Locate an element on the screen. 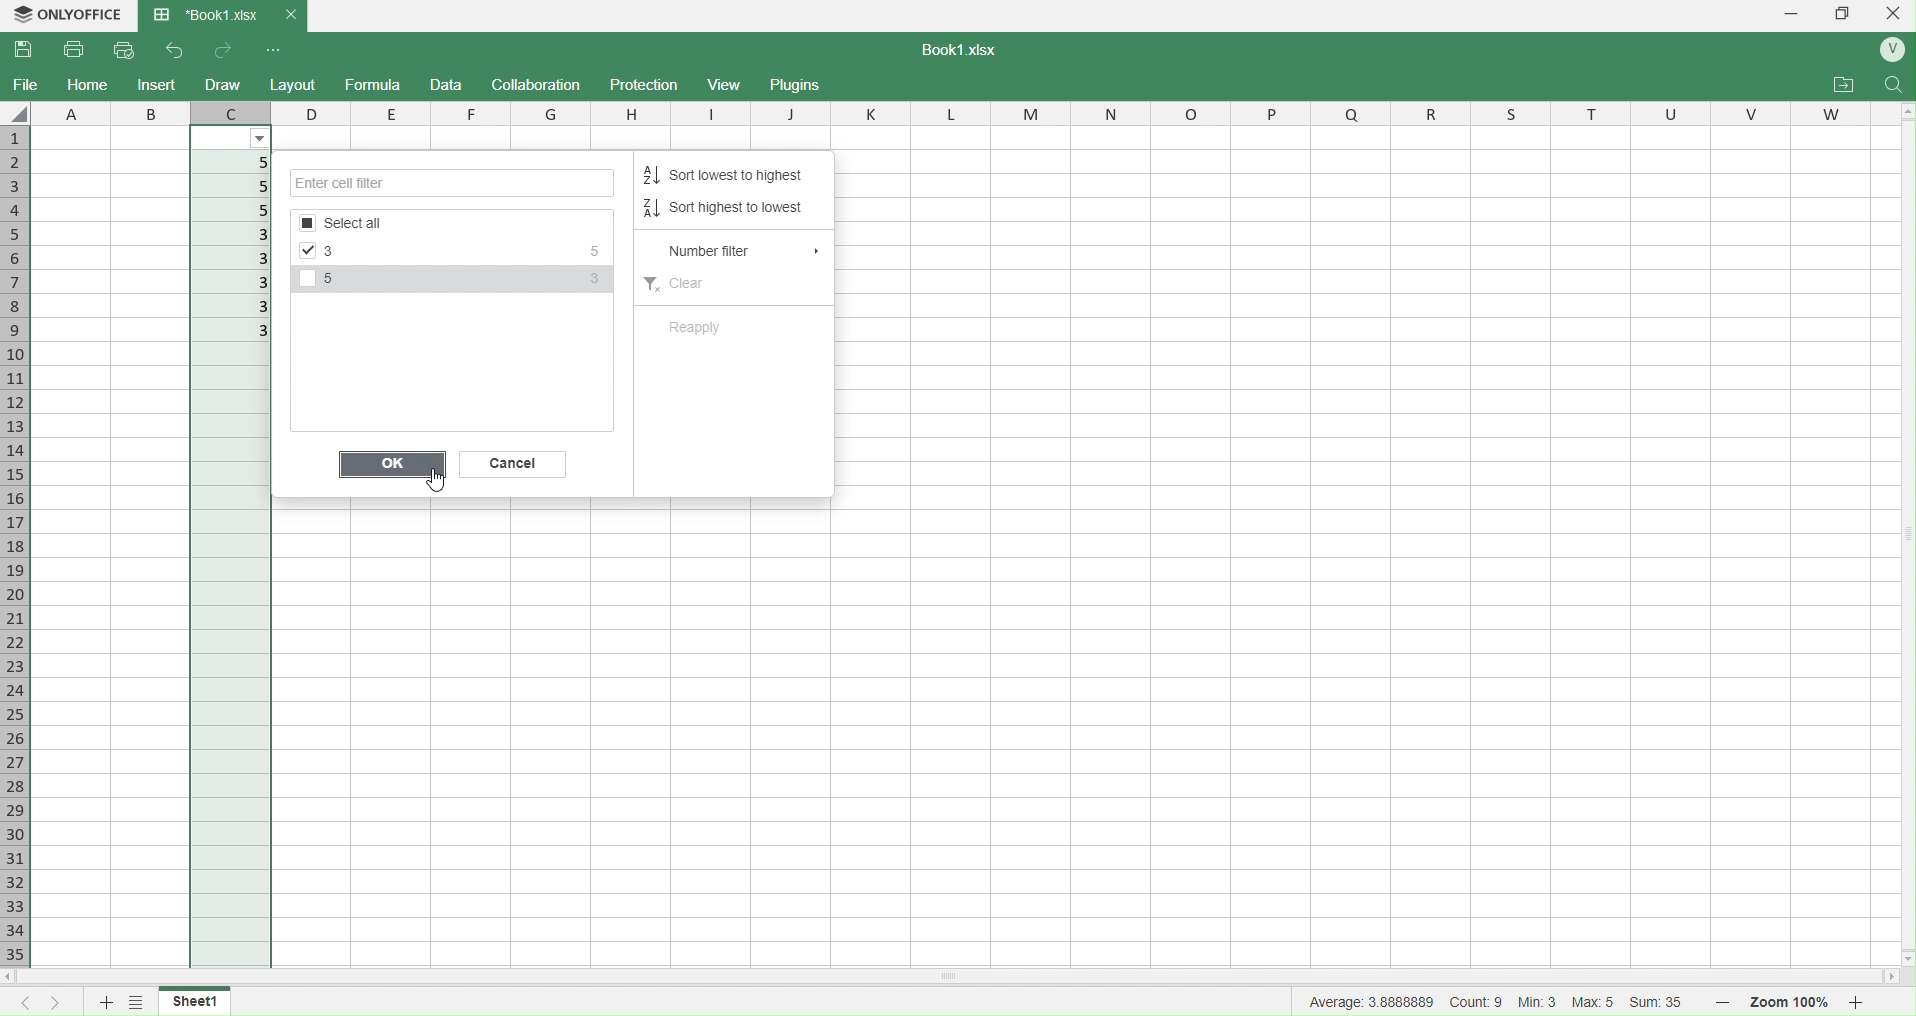 The image size is (1916, 1016). Enter Cell Filter is located at coordinates (455, 184).